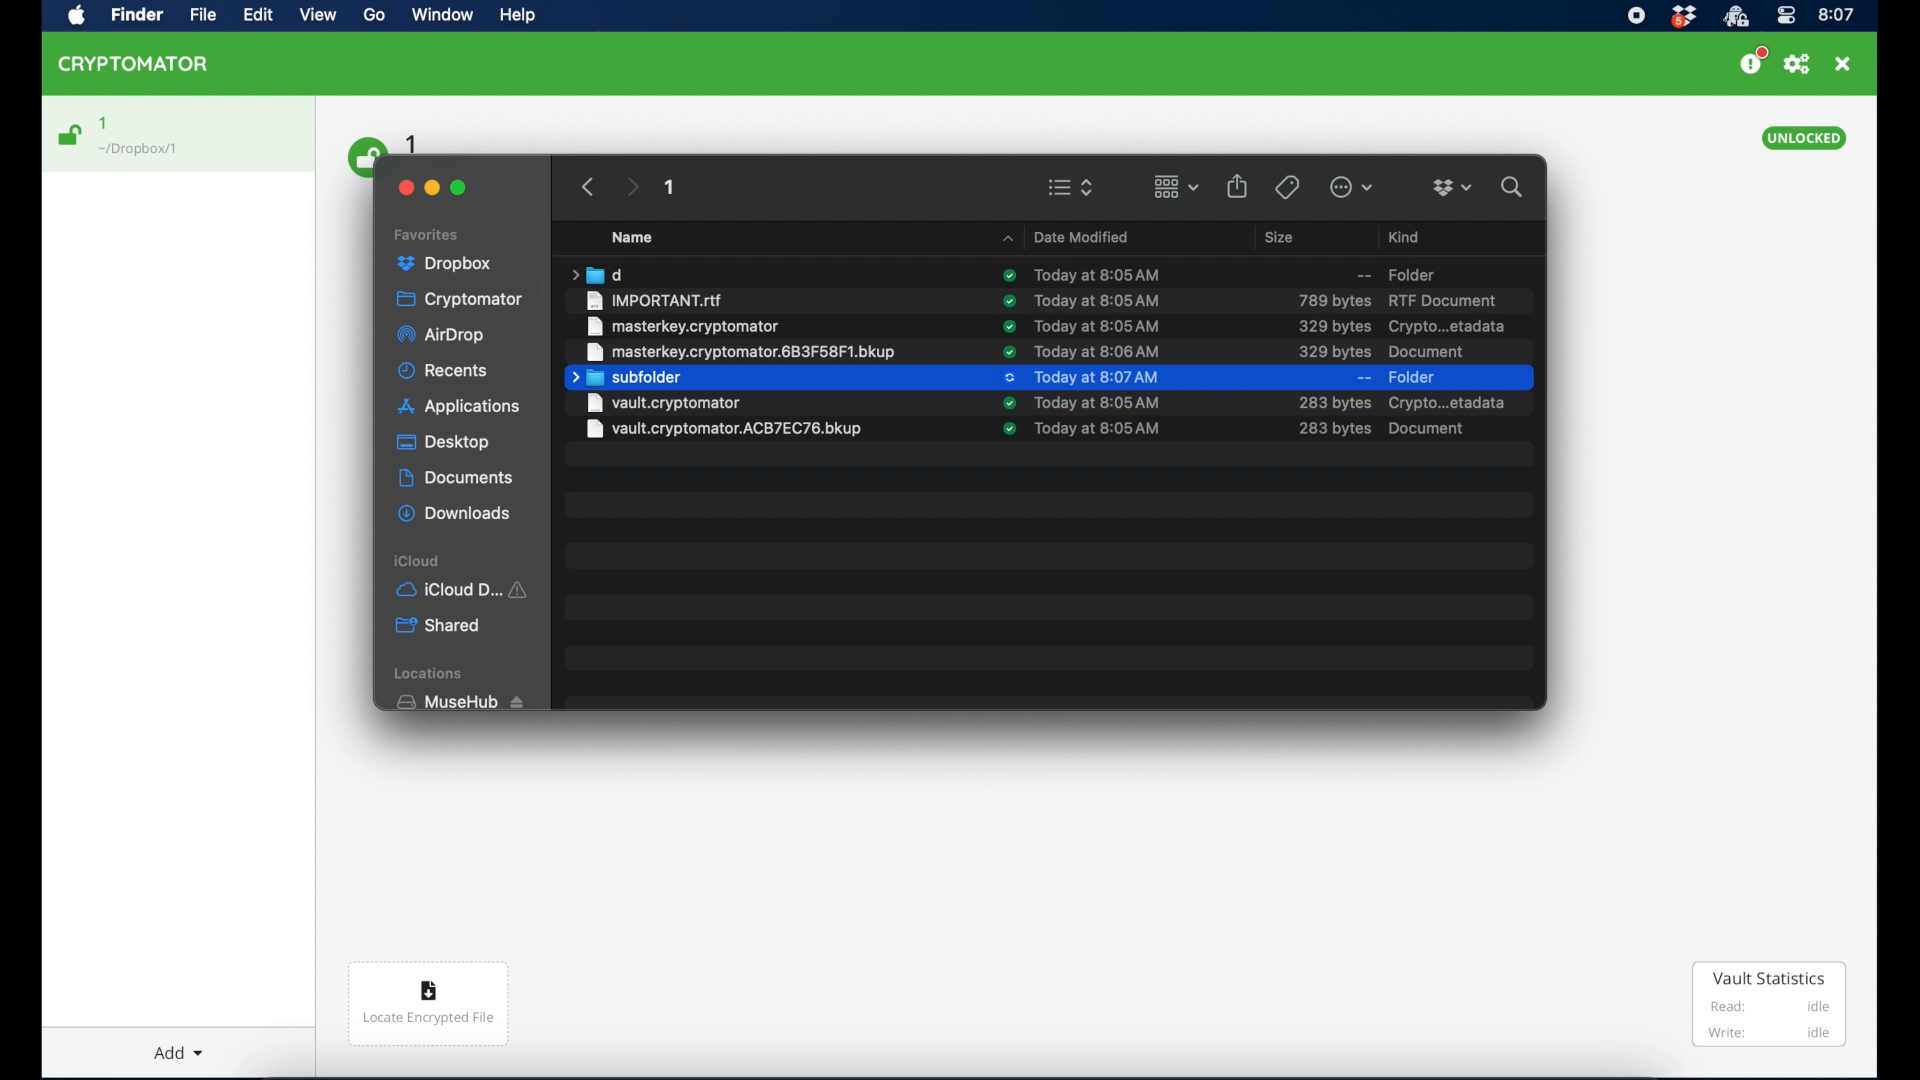  I want to click on subfolder, so click(625, 378).